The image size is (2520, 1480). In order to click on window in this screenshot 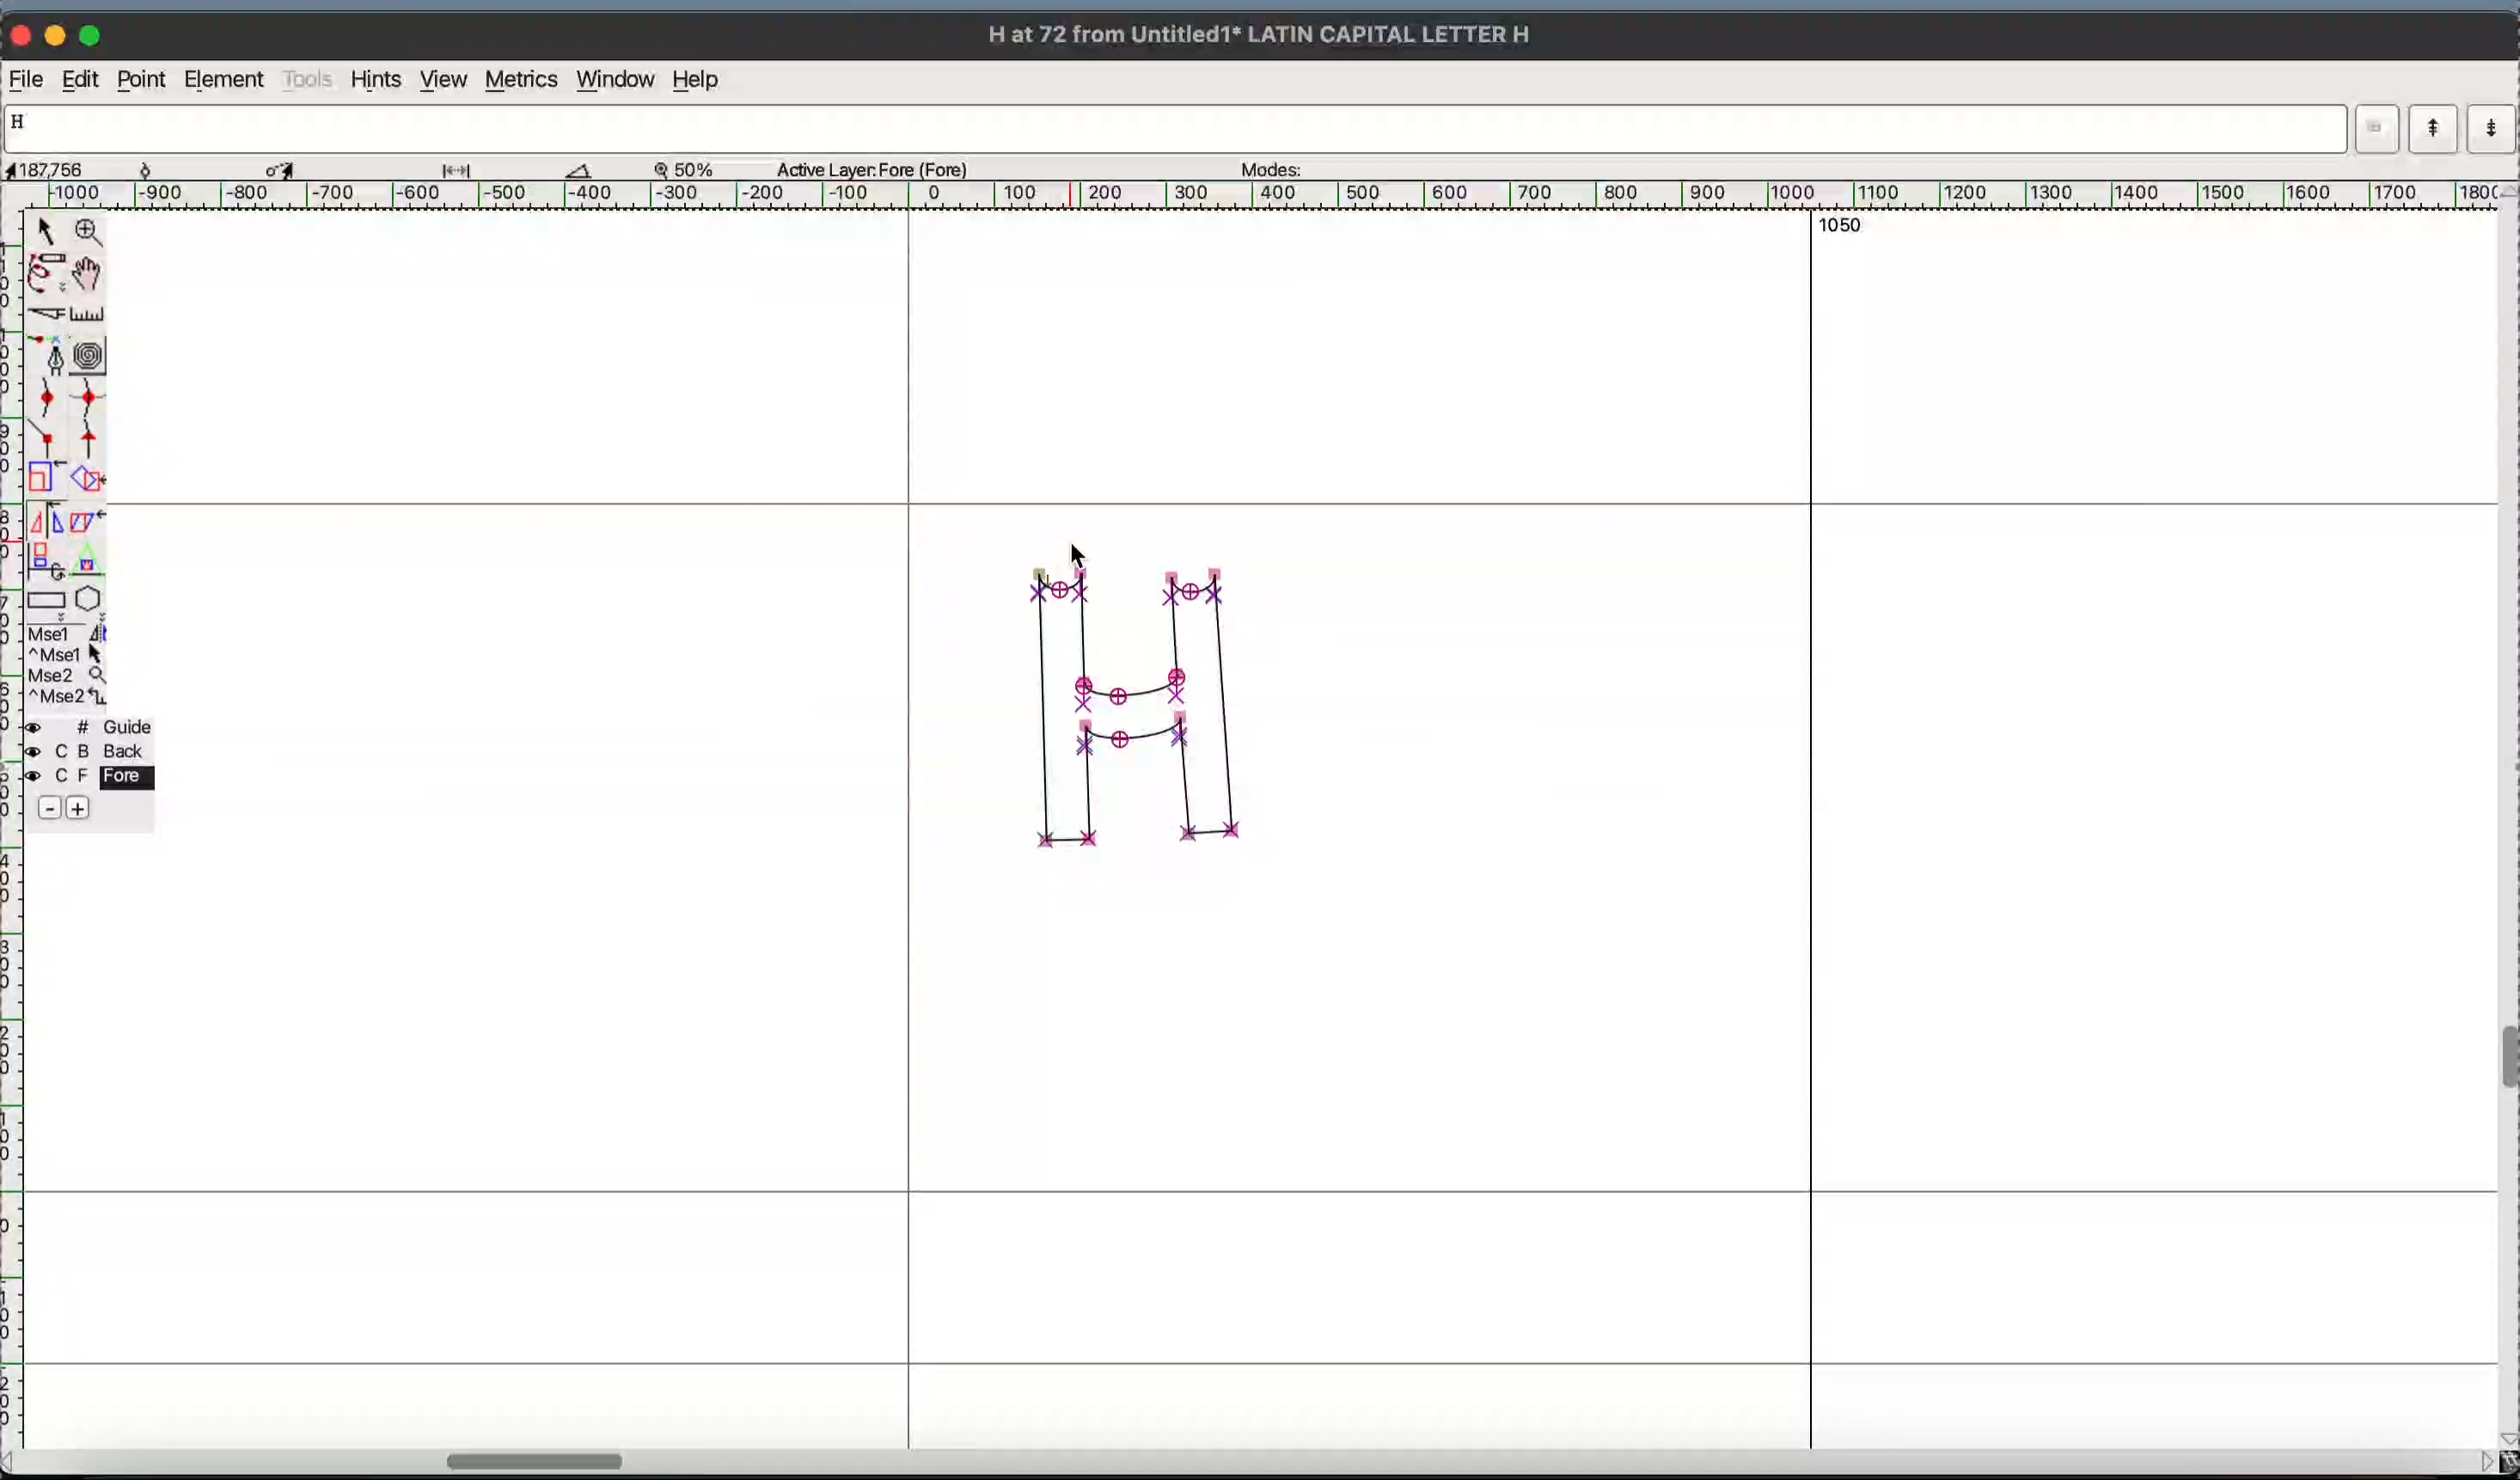, I will do `click(613, 77)`.